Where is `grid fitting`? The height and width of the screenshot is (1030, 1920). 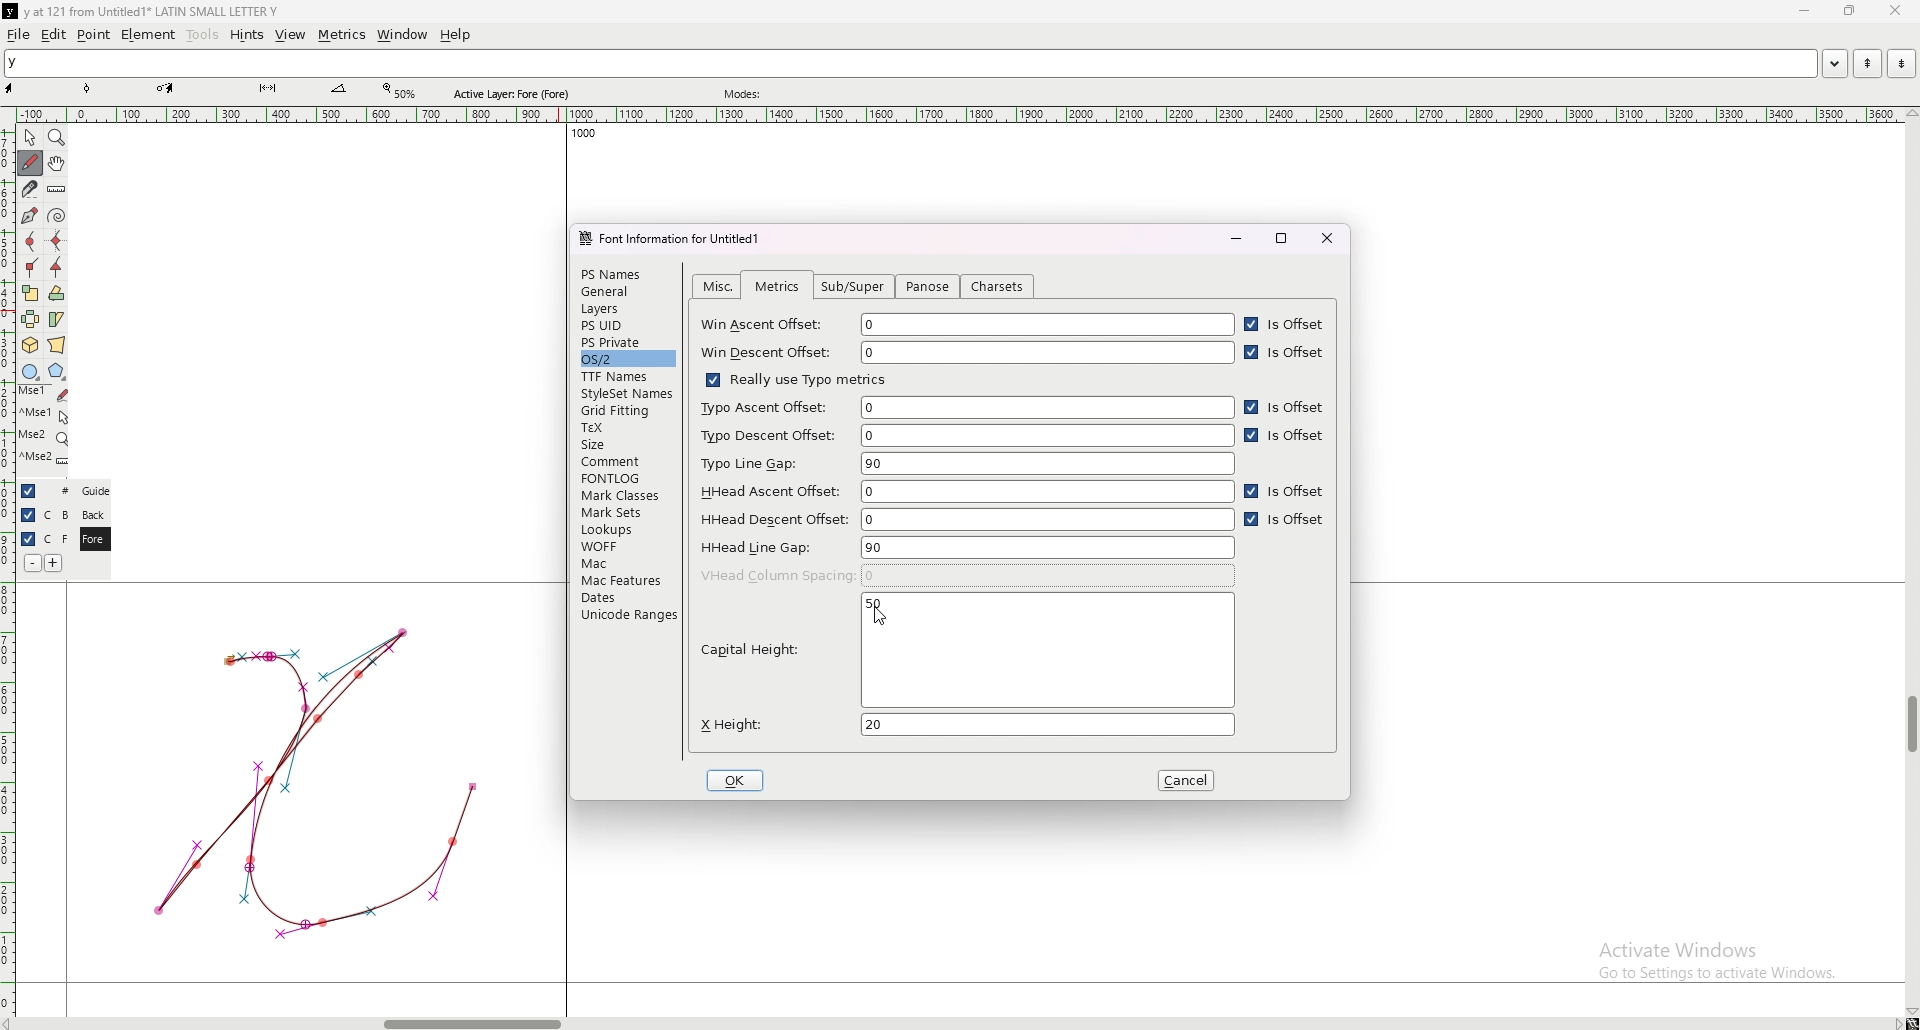 grid fitting is located at coordinates (624, 411).